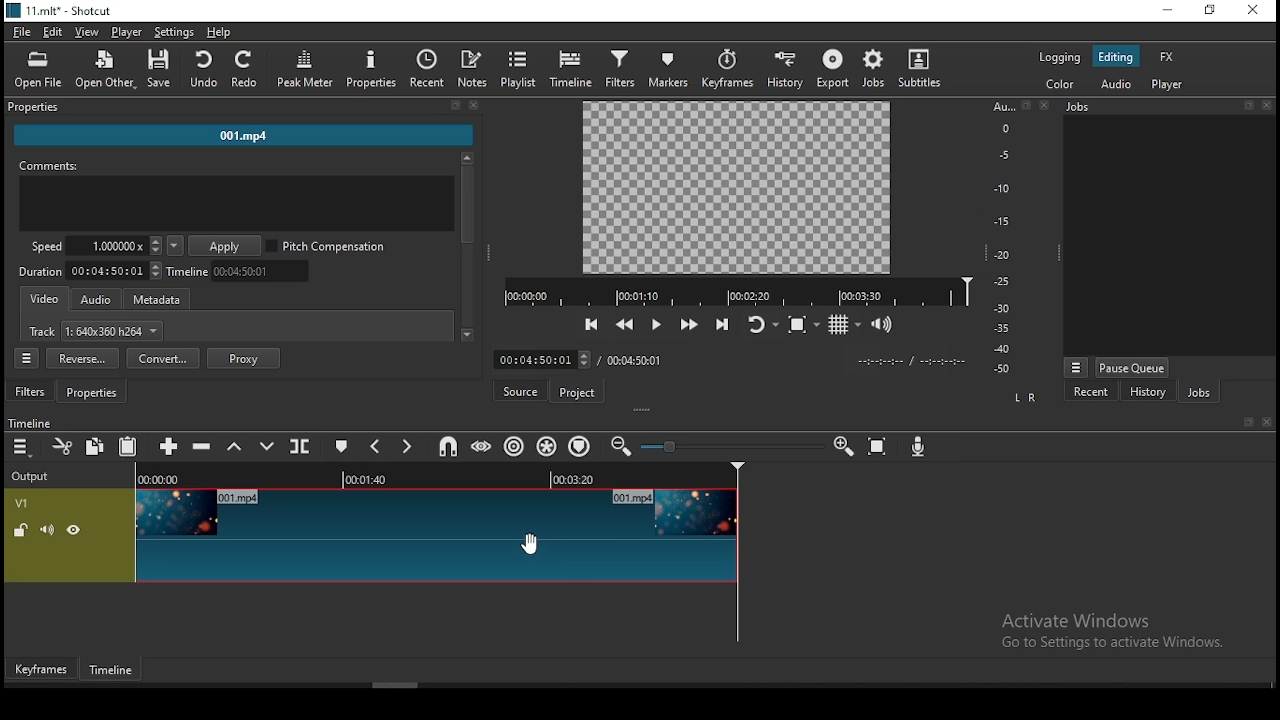 The image size is (1280, 720). What do you see at coordinates (723, 324) in the screenshot?
I see `skip to the next point` at bounding box center [723, 324].